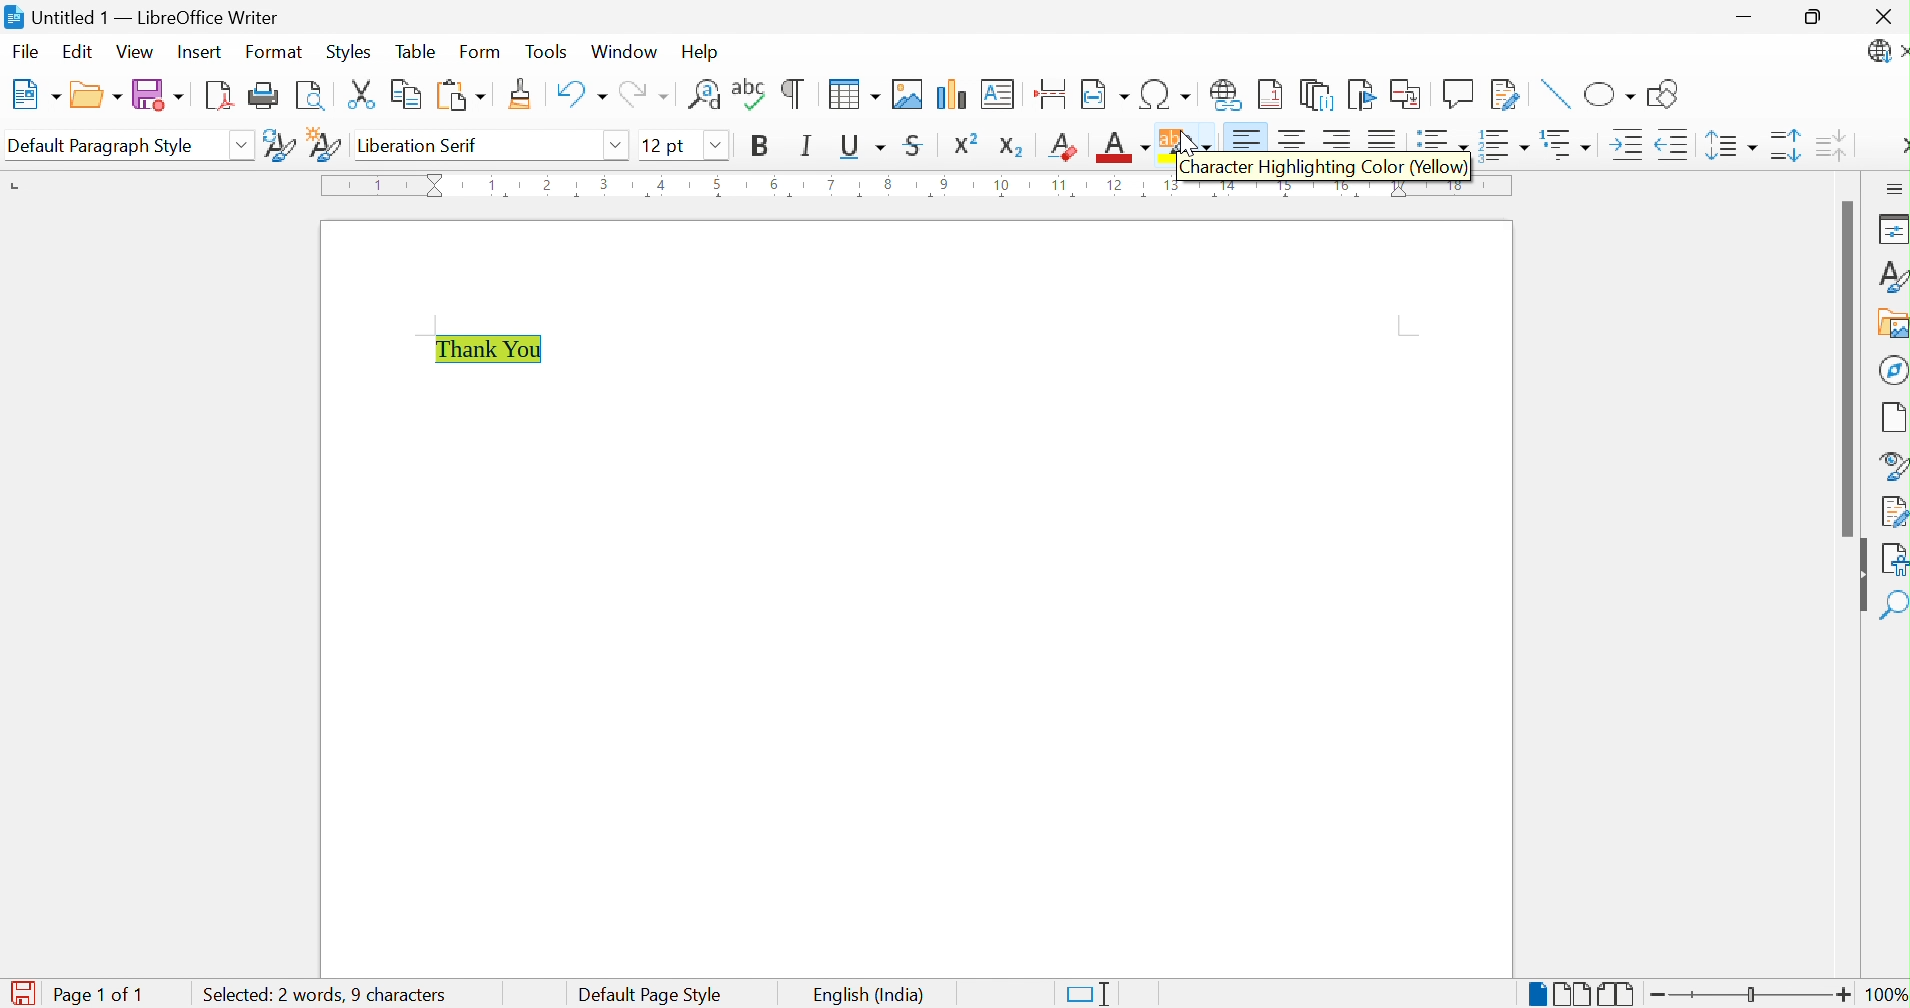 The image size is (1910, 1008). What do you see at coordinates (1618, 991) in the screenshot?
I see `Book View` at bounding box center [1618, 991].